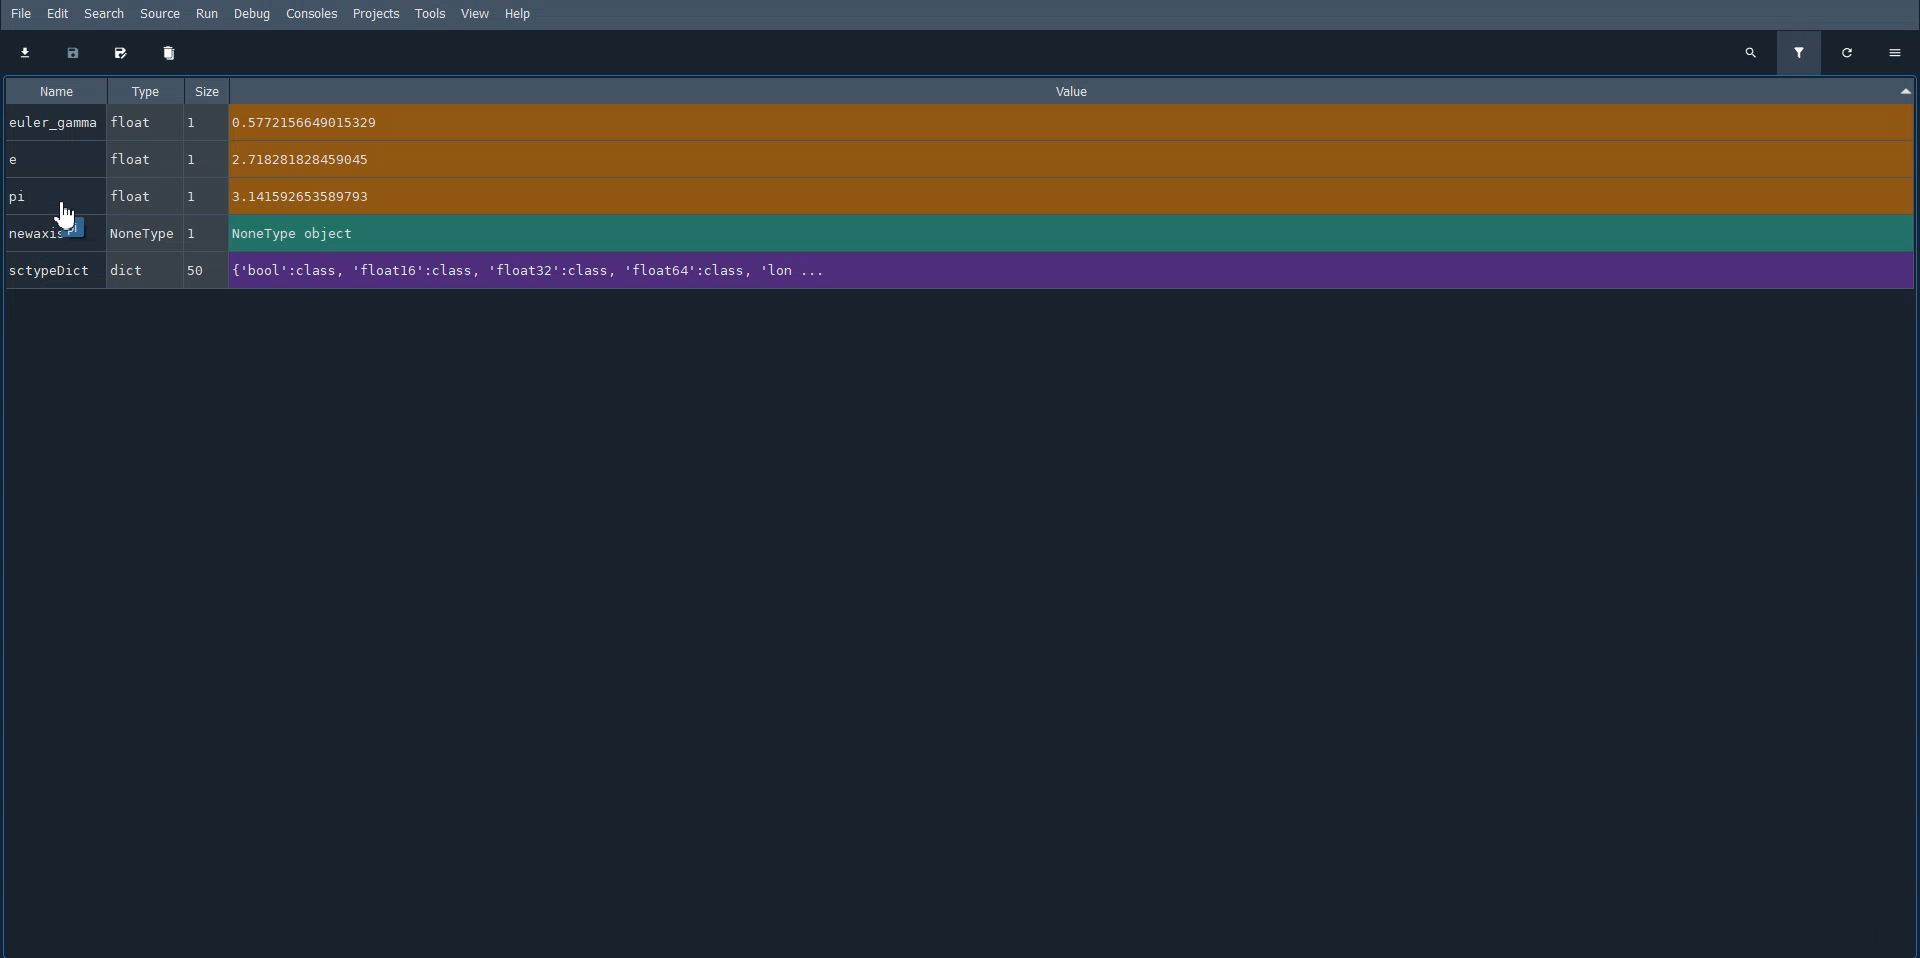  I want to click on View, so click(476, 14).